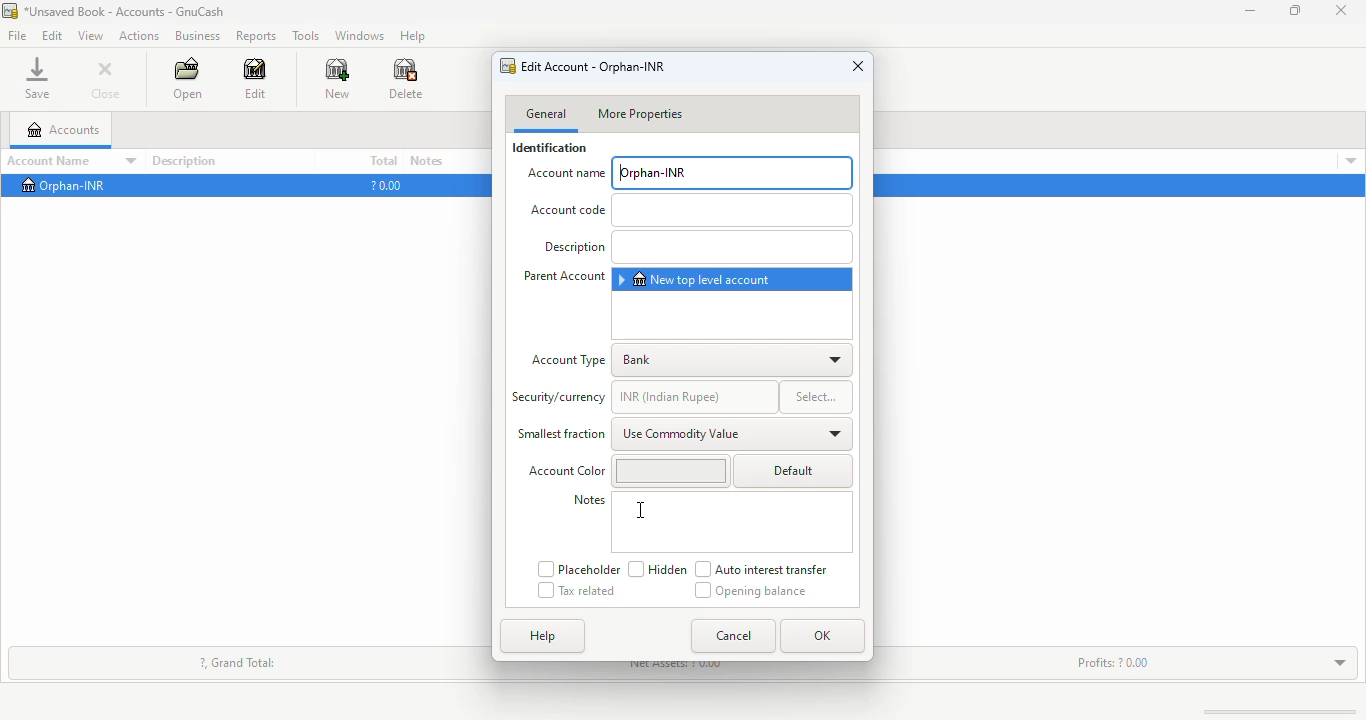  I want to click on Orphan-INR, so click(57, 188).